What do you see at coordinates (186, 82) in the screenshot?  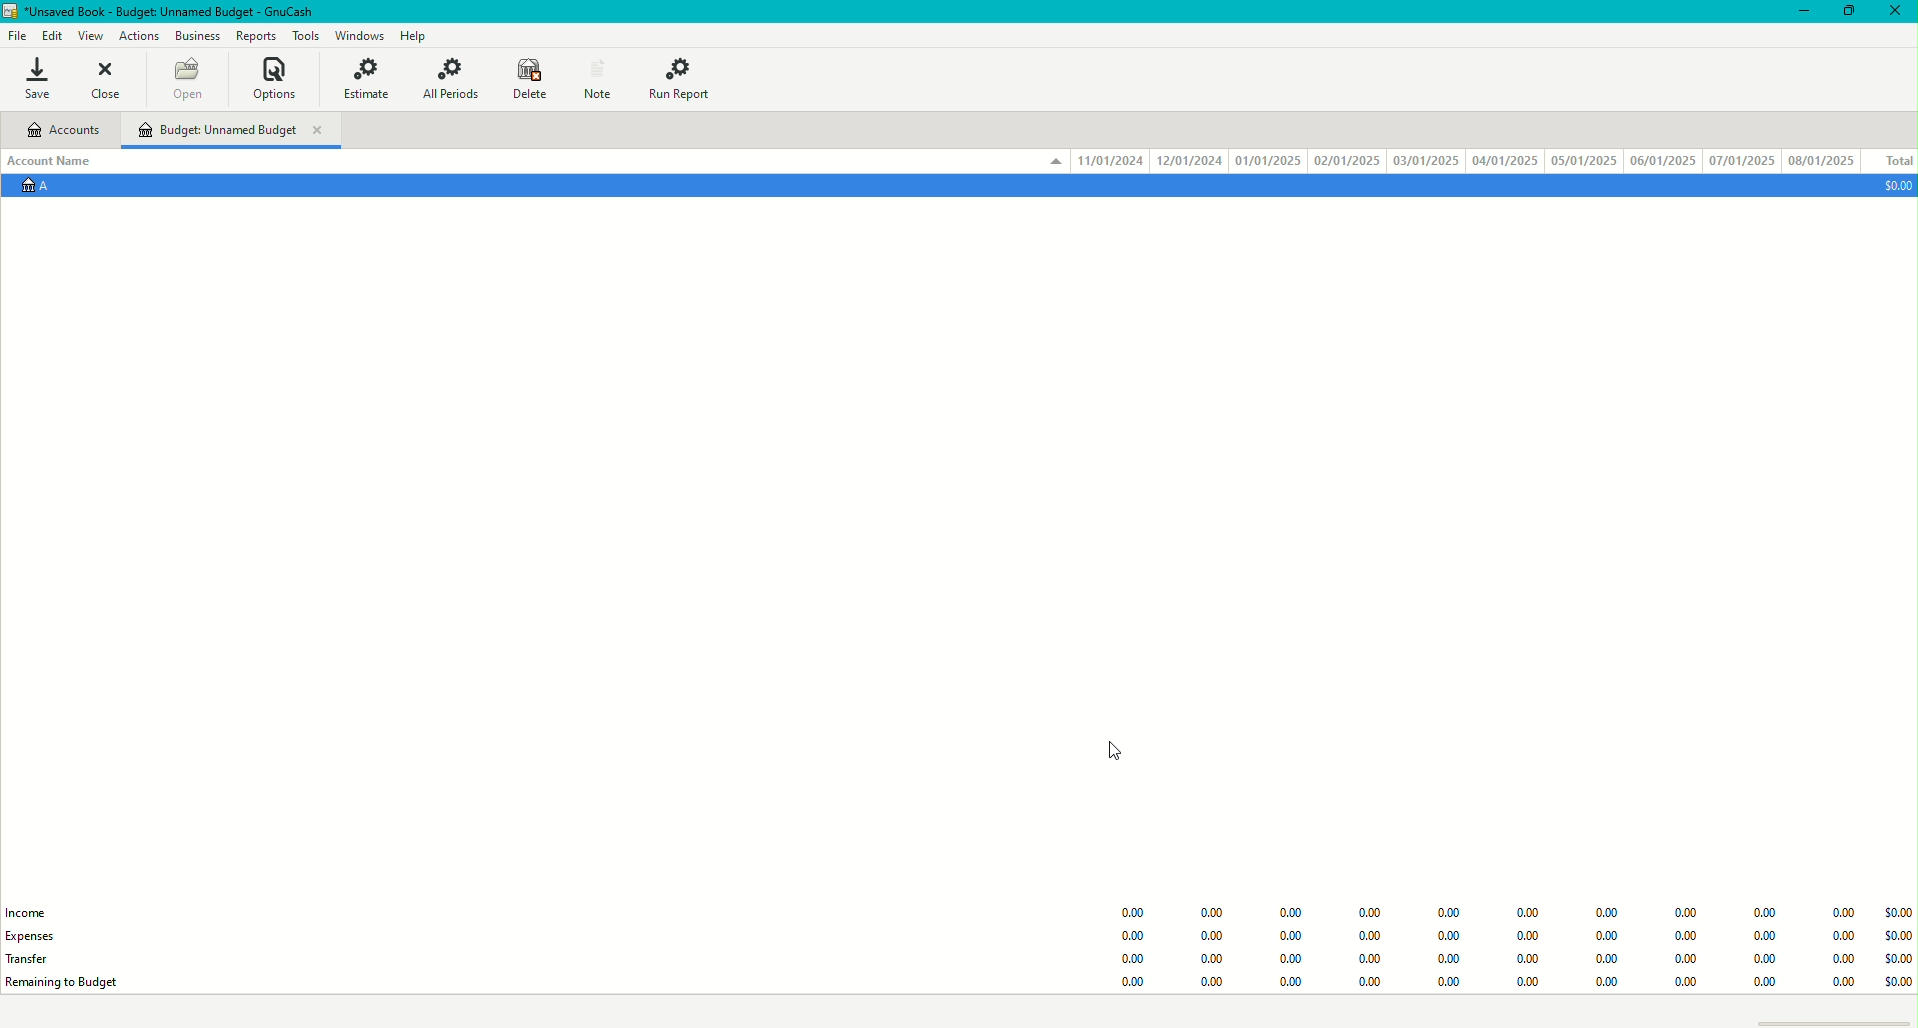 I see `Open` at bounding box center [186, 82].